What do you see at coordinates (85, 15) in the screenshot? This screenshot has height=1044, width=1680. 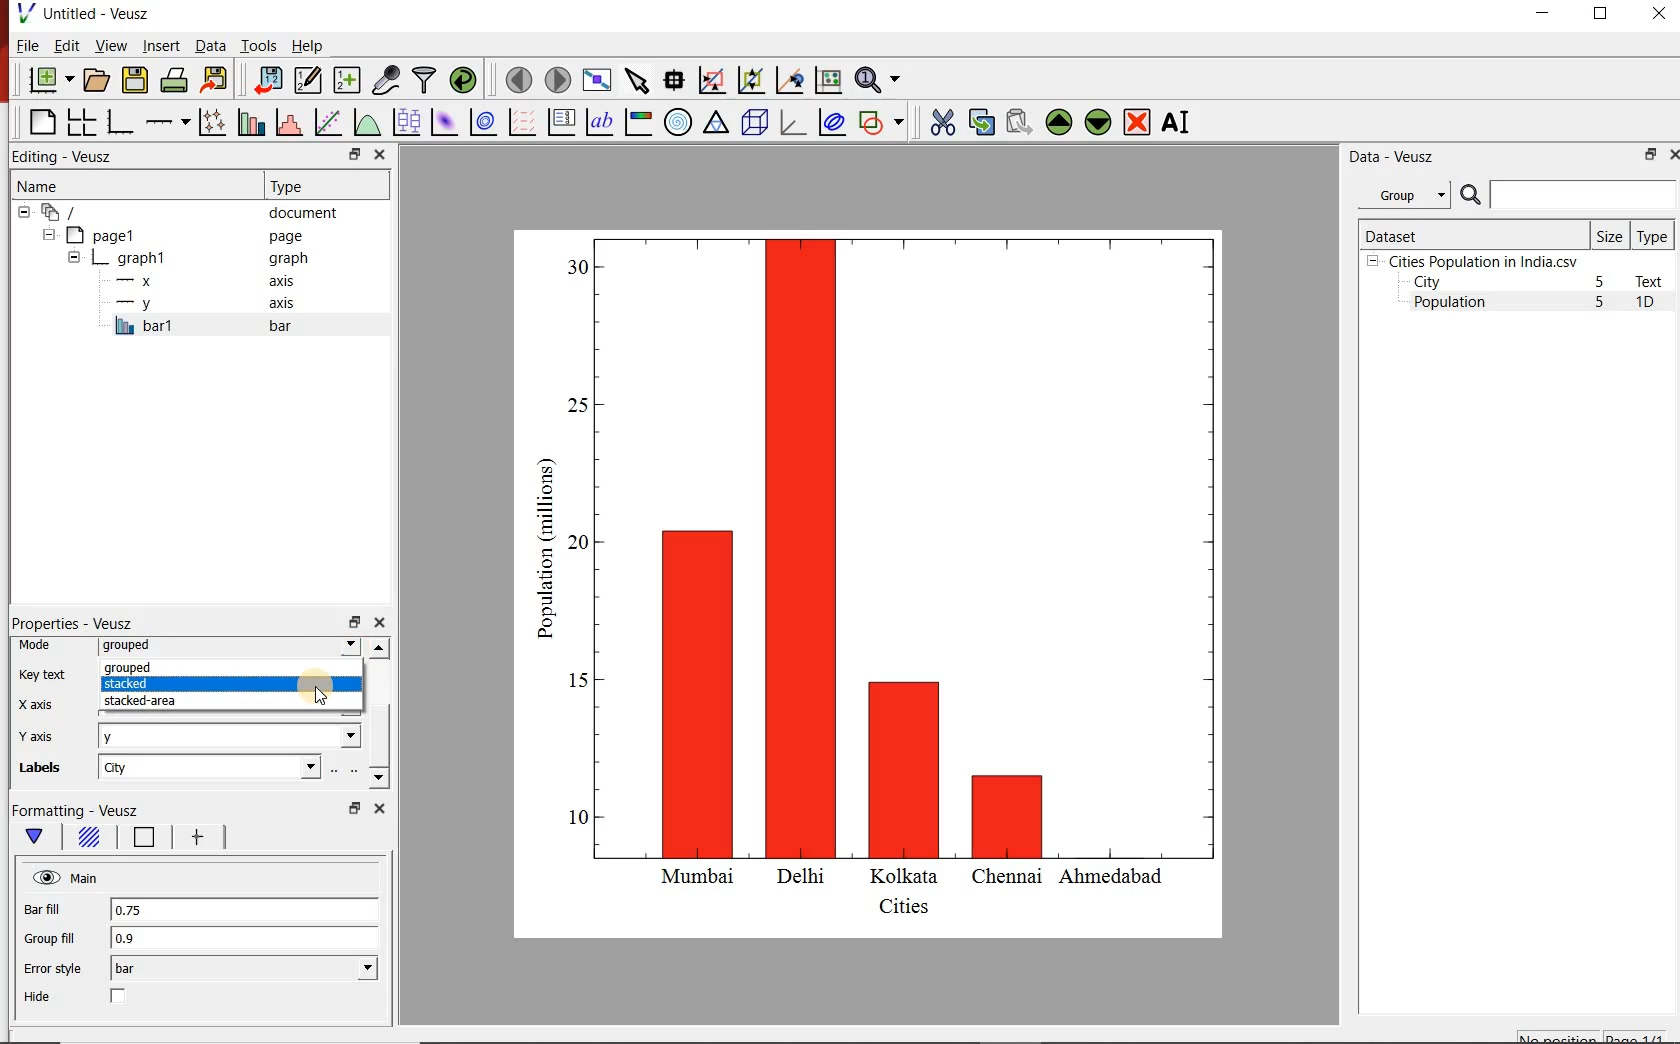 I see `Untitled-Veusz` at bounding box center [85, 15].